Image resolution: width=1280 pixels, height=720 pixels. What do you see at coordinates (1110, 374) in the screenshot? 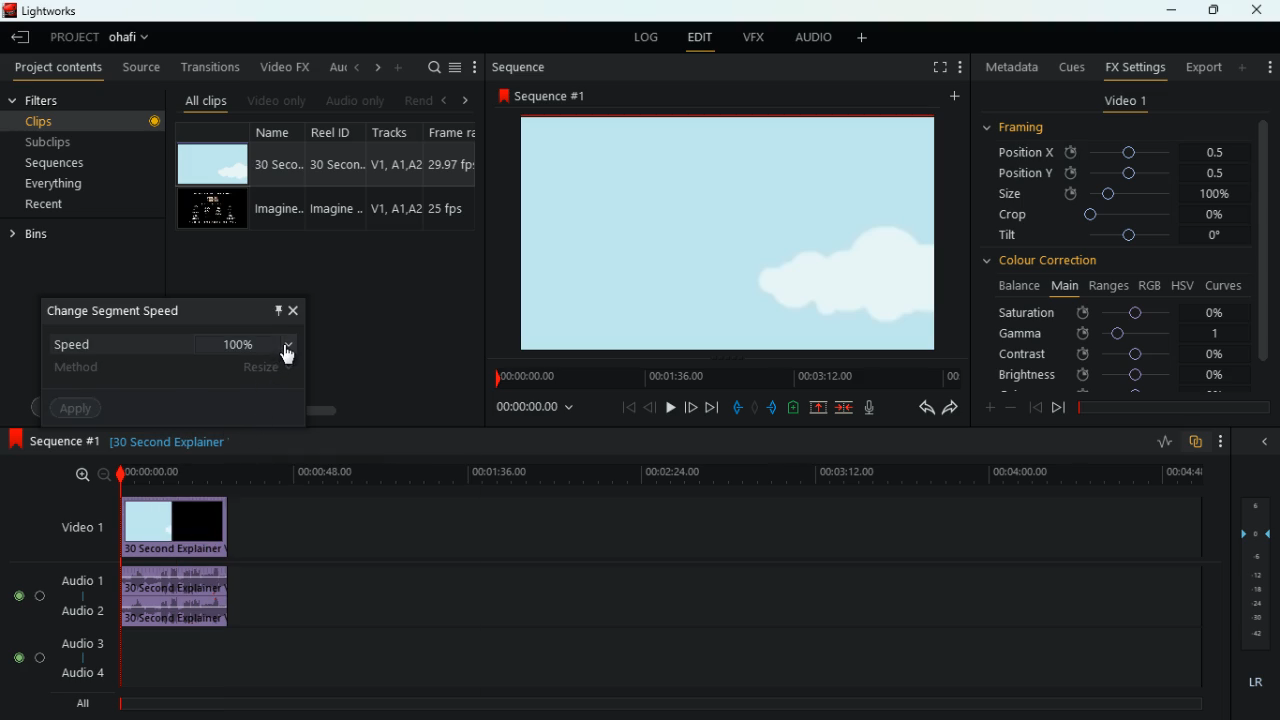
I see `brightness` at bounding box center [1110, 374].